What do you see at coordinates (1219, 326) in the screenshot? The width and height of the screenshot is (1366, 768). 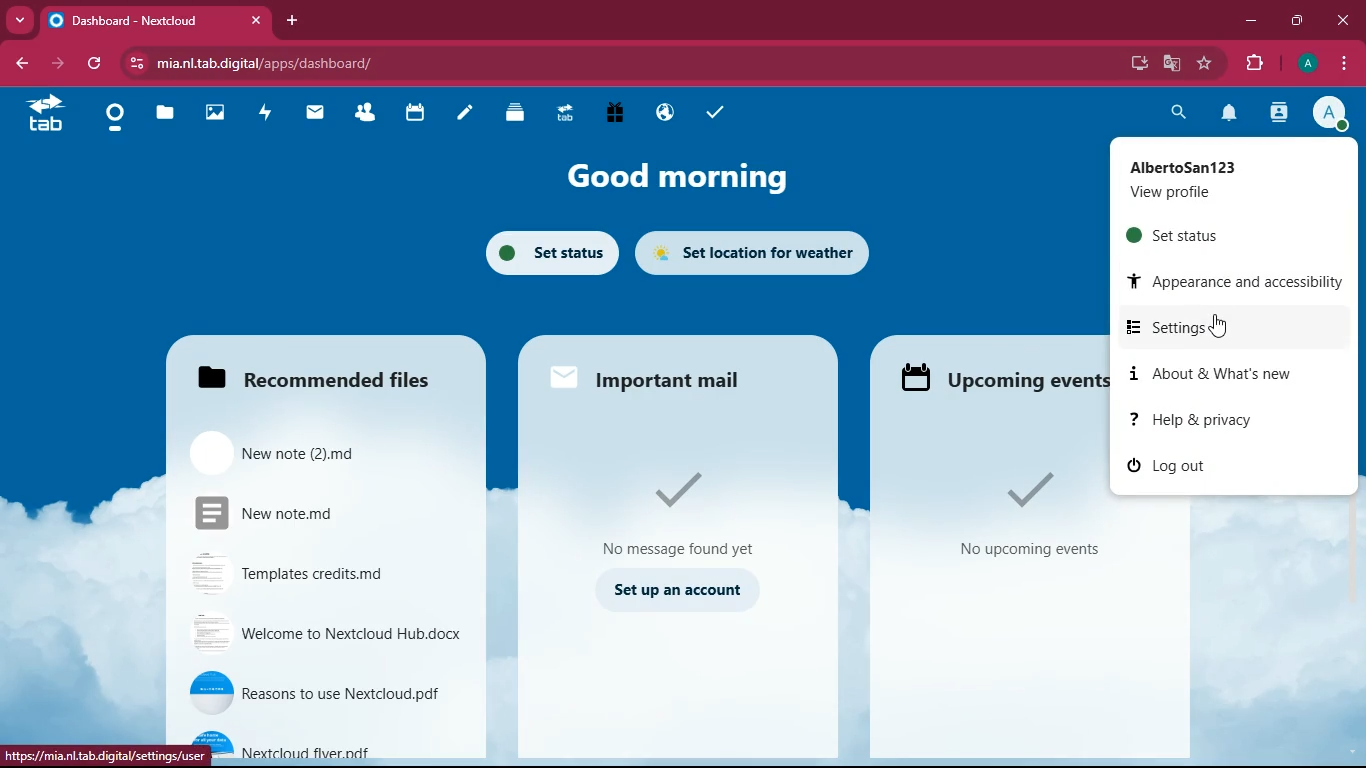 I see `Cursor` at bounding box center [1219, 326].